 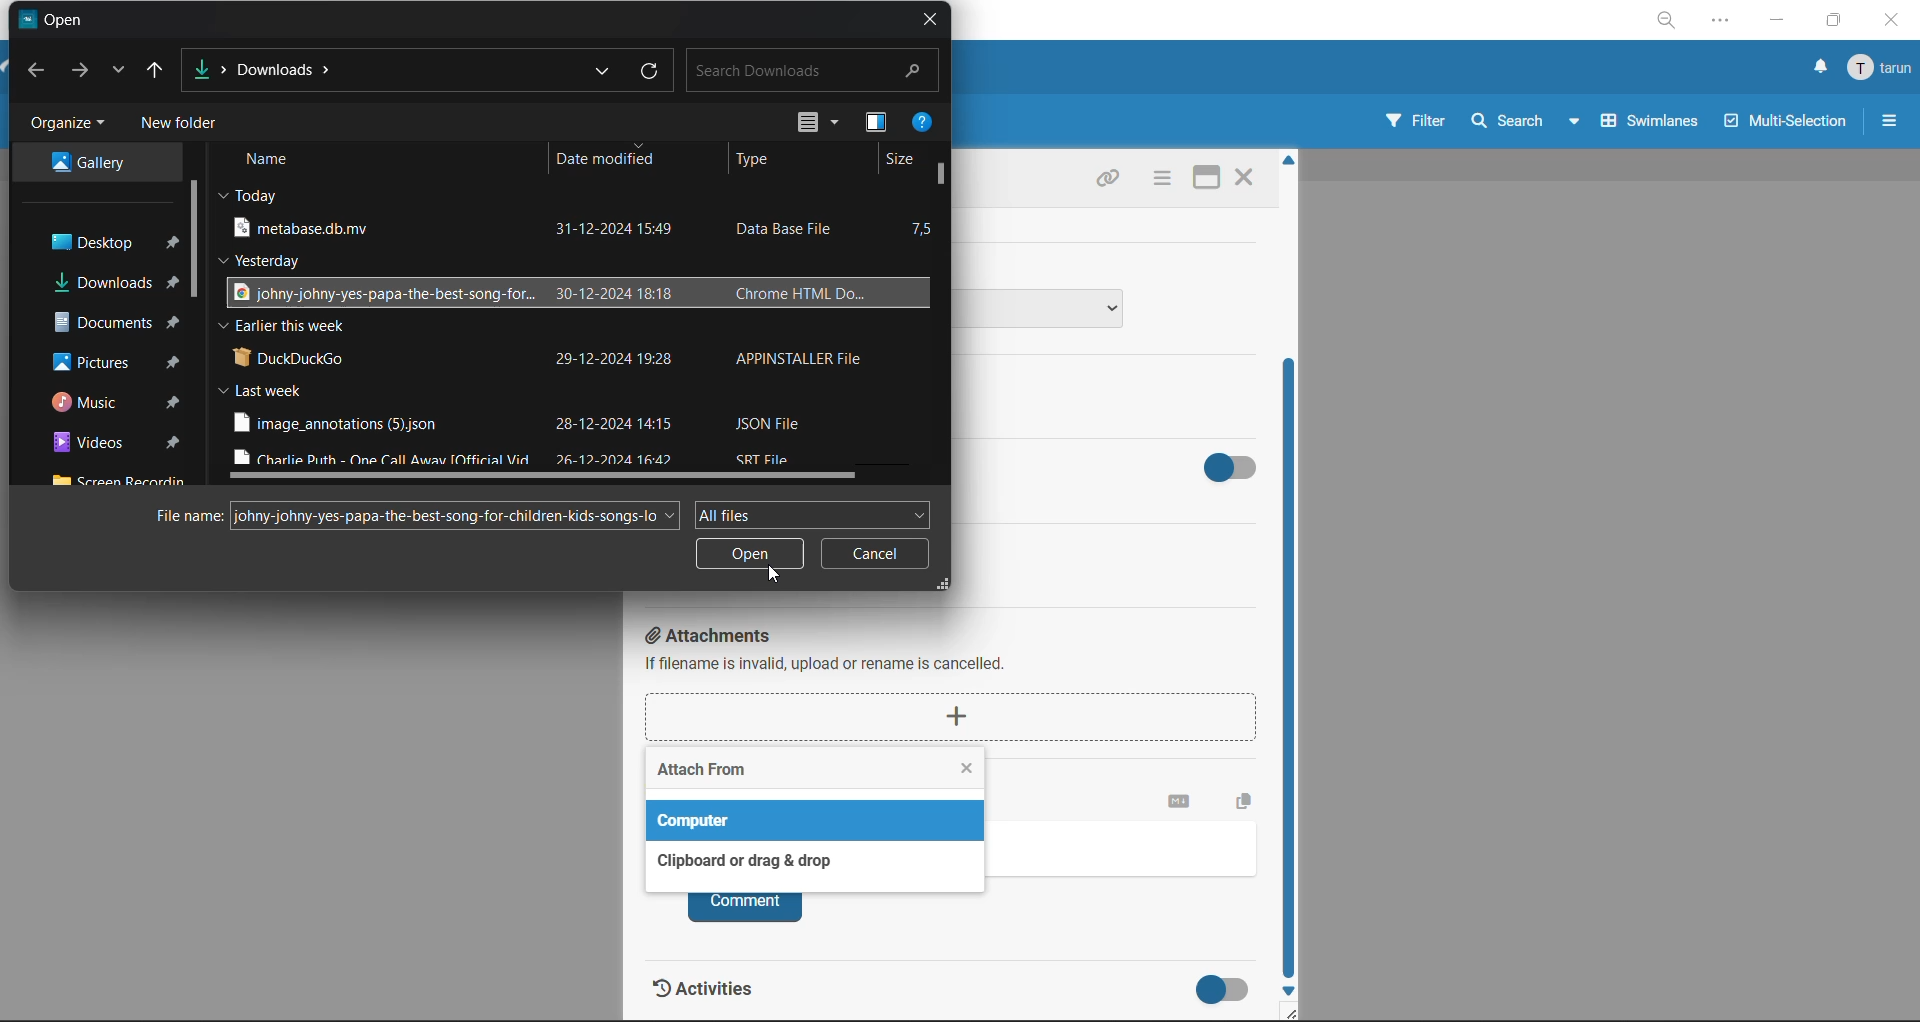 What do you see at coordinates (39, 71) in the screenshot?
I see `previous` at bounding box center [39, 71].